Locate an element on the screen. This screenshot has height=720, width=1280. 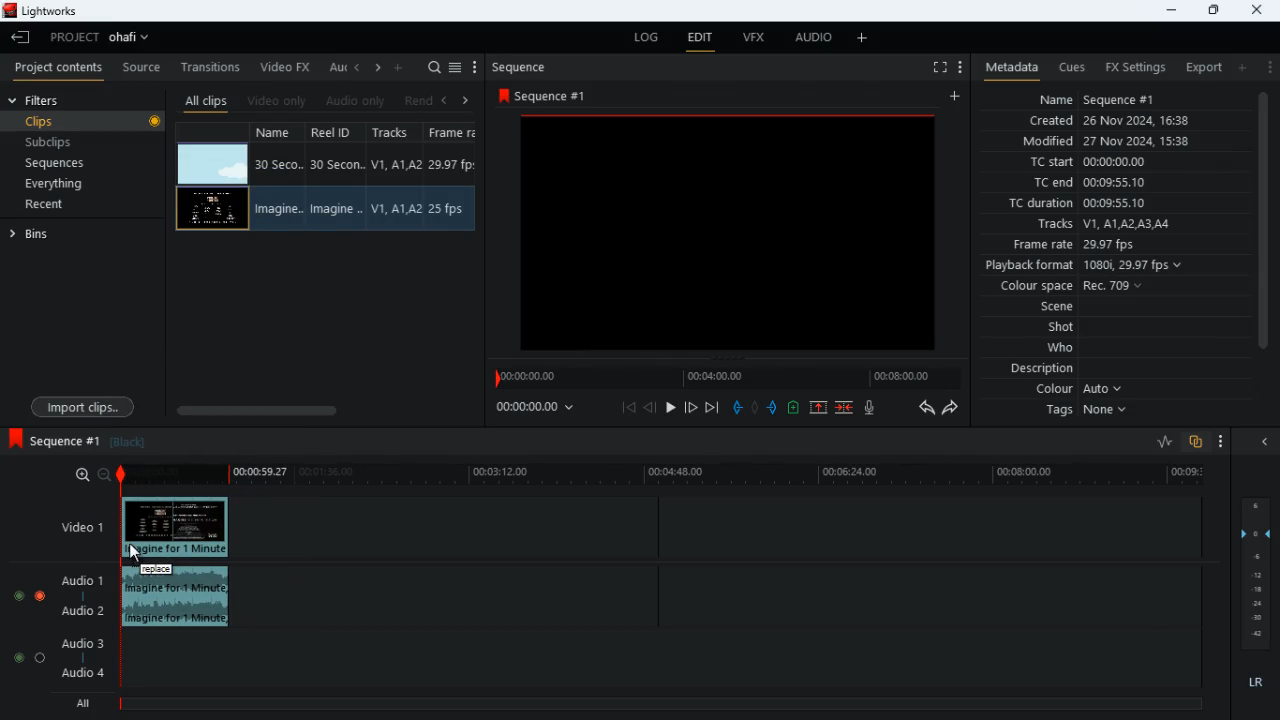
backwards is located at coordinates (925, 408).